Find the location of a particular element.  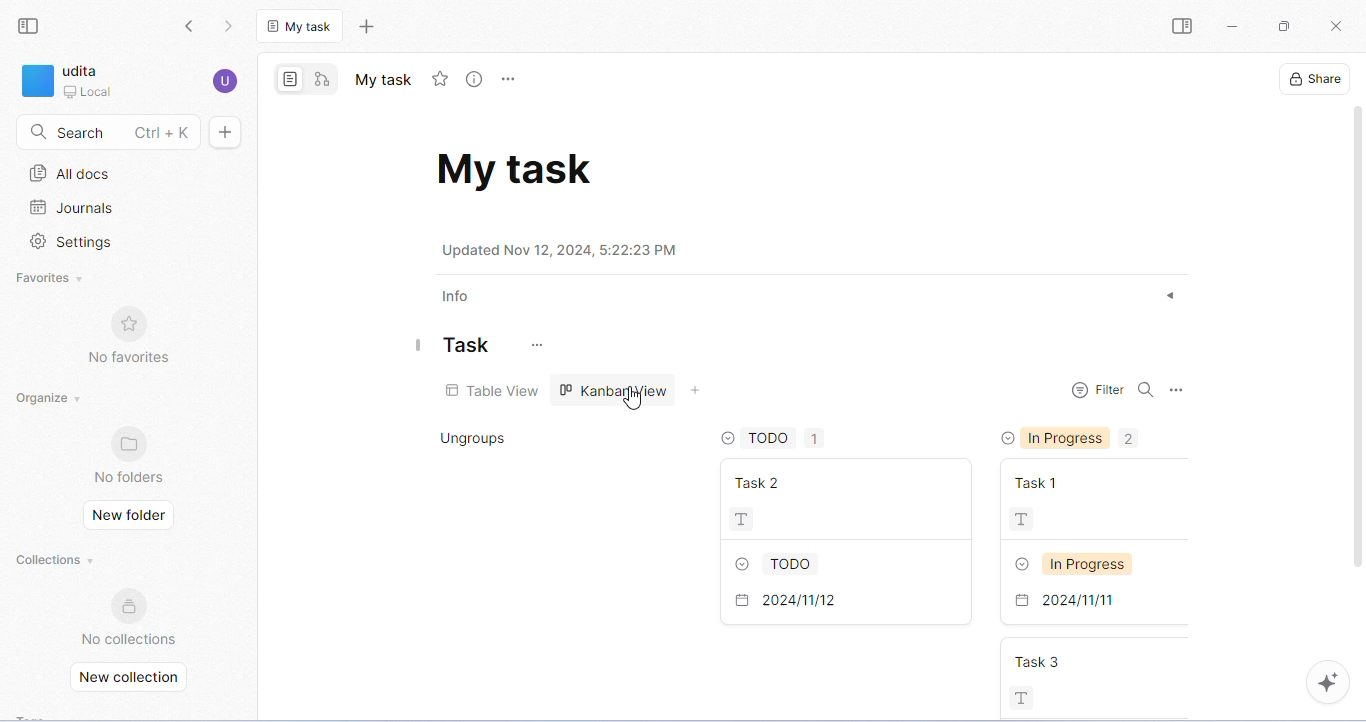

2024/11/12 is located at coordinates (837, 603).